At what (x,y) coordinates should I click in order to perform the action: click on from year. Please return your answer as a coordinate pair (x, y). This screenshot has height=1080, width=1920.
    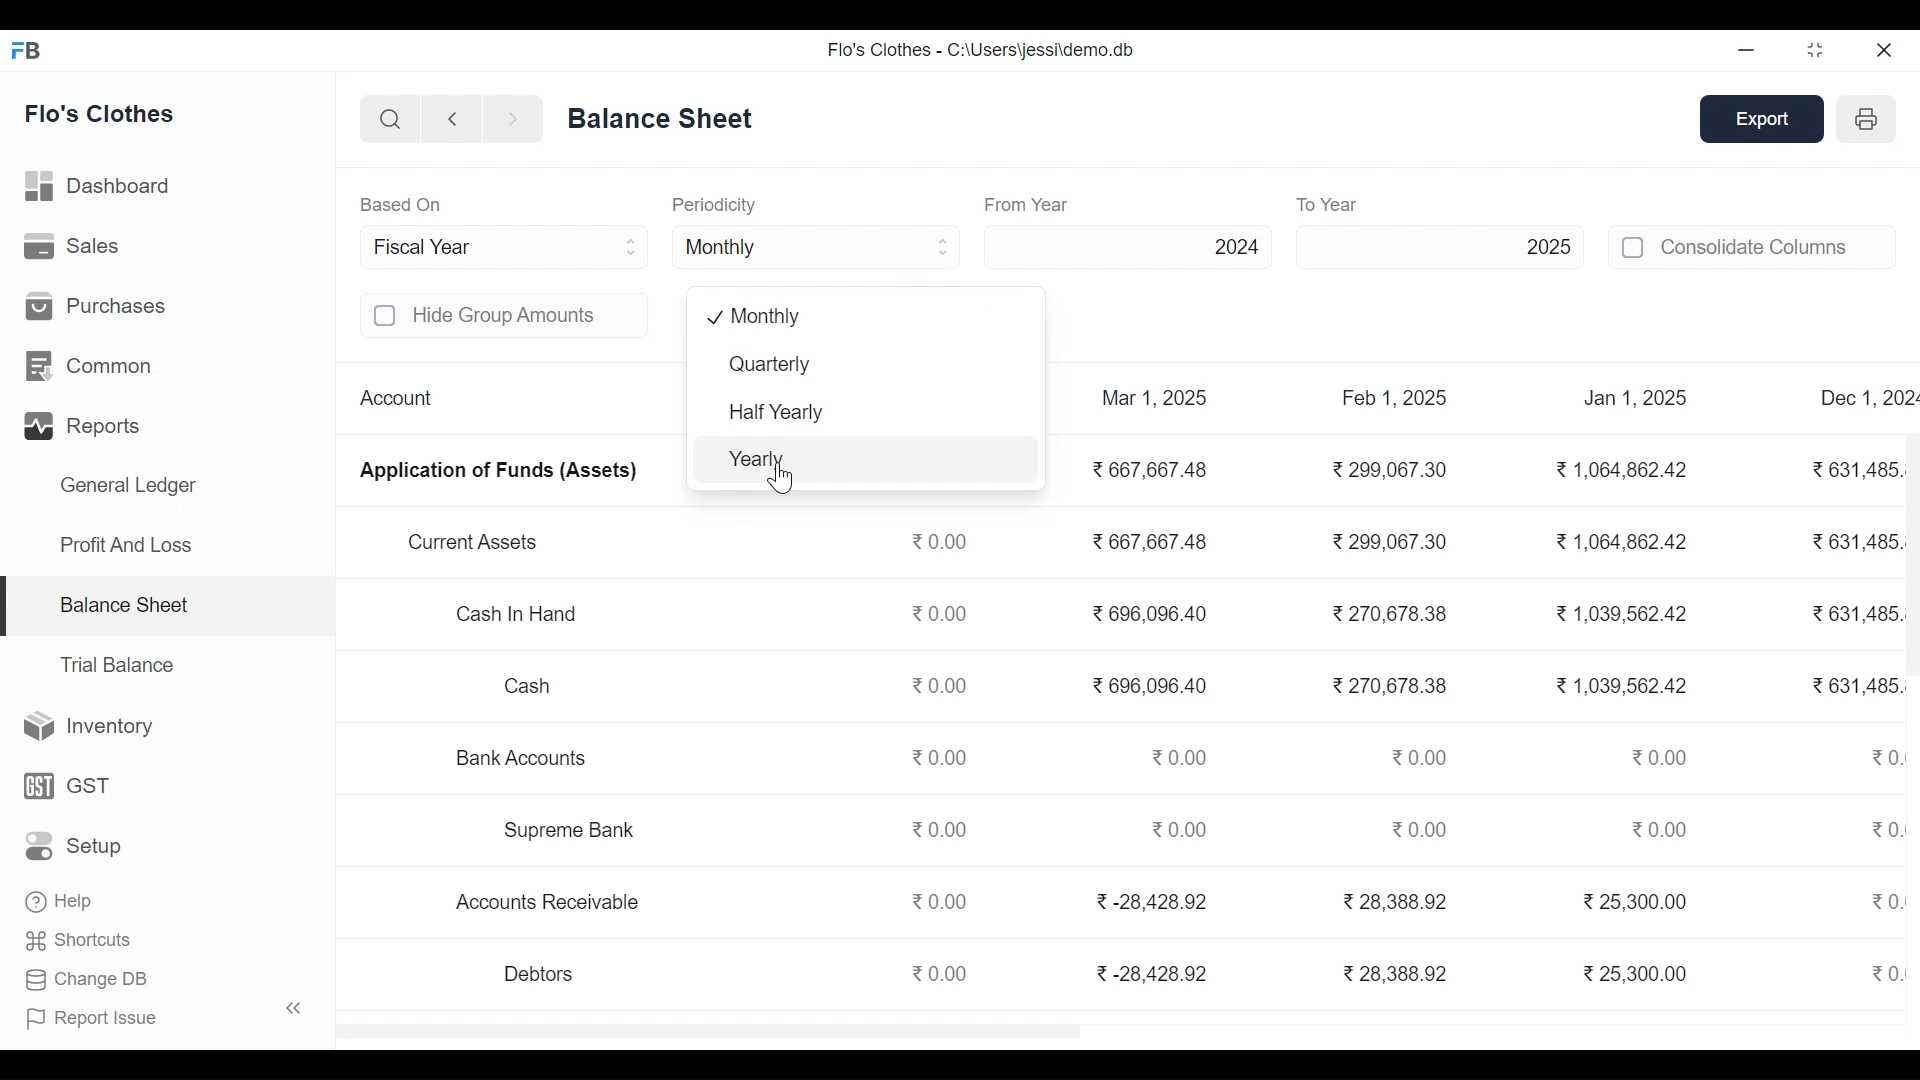
    Looking at the image, I should click on (1028, 204).